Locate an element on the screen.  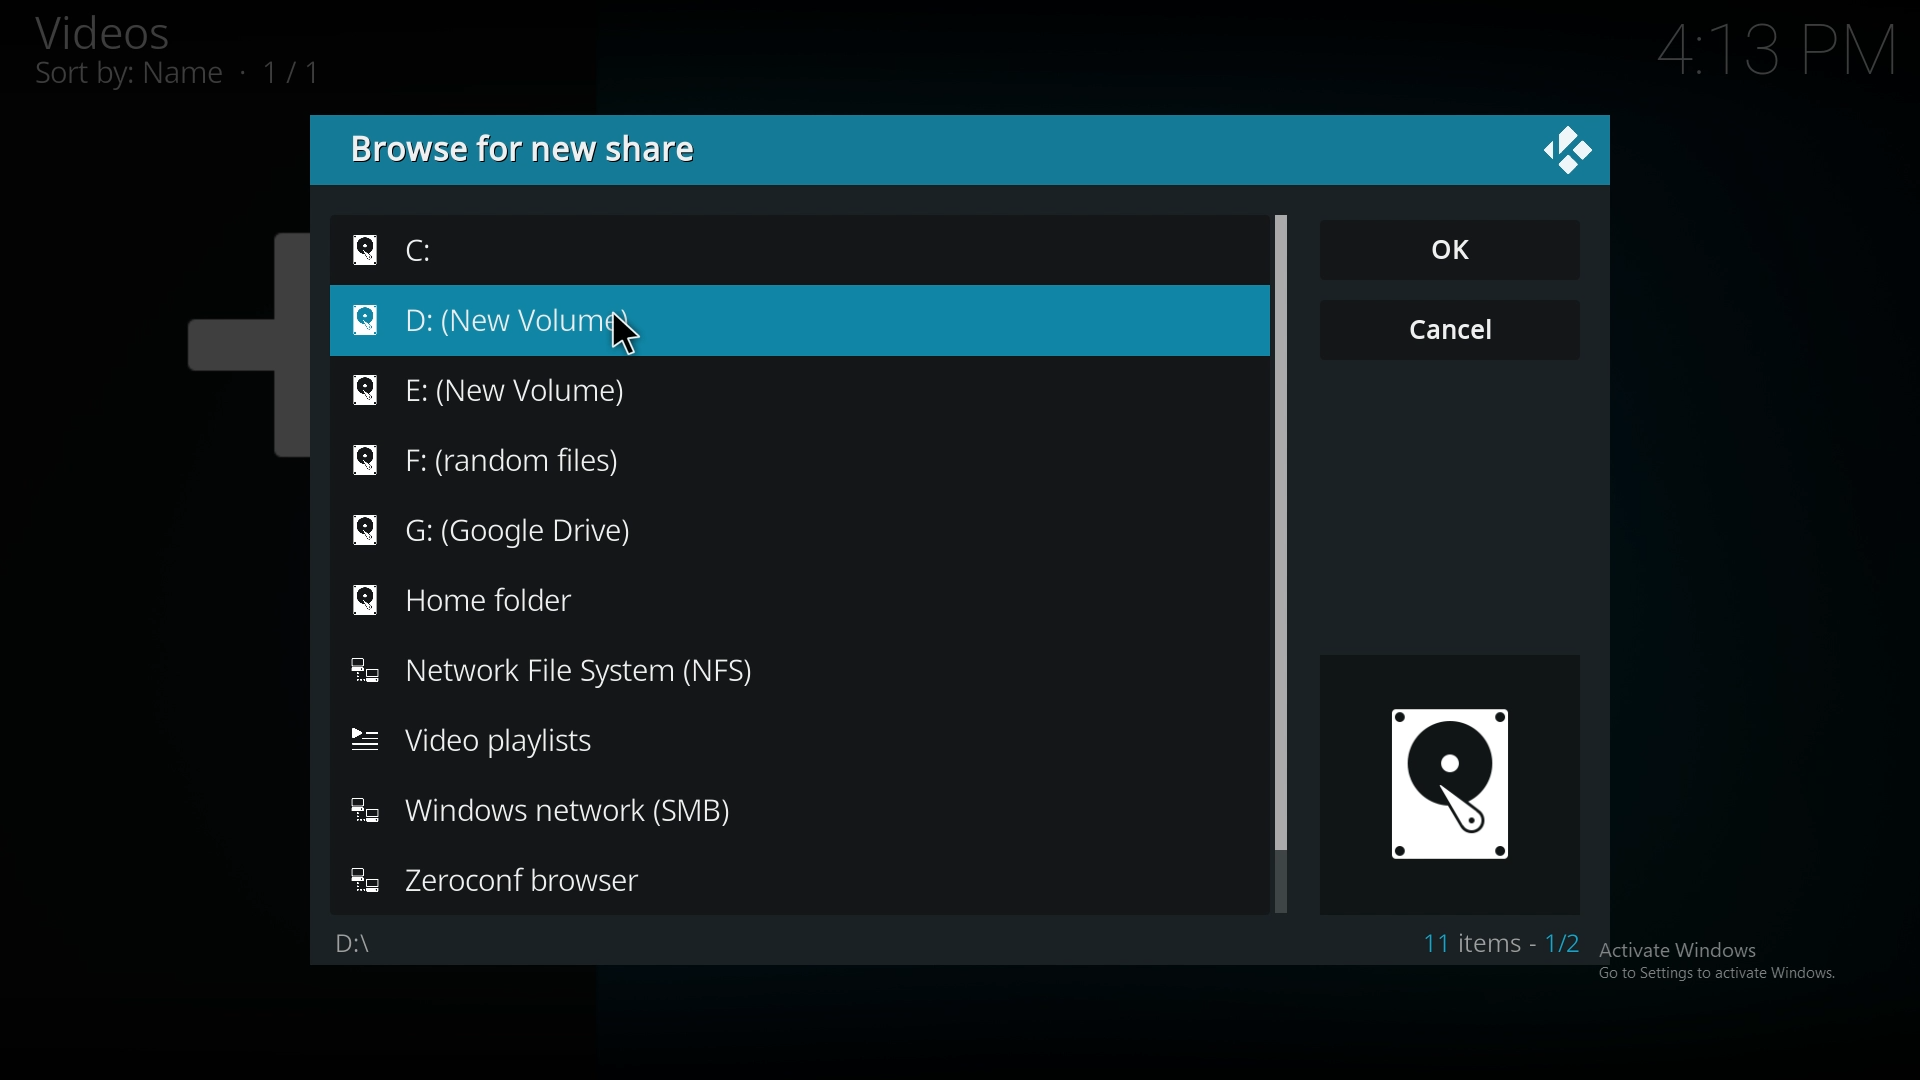
scroll bar is located at coordinates (1278, 532).